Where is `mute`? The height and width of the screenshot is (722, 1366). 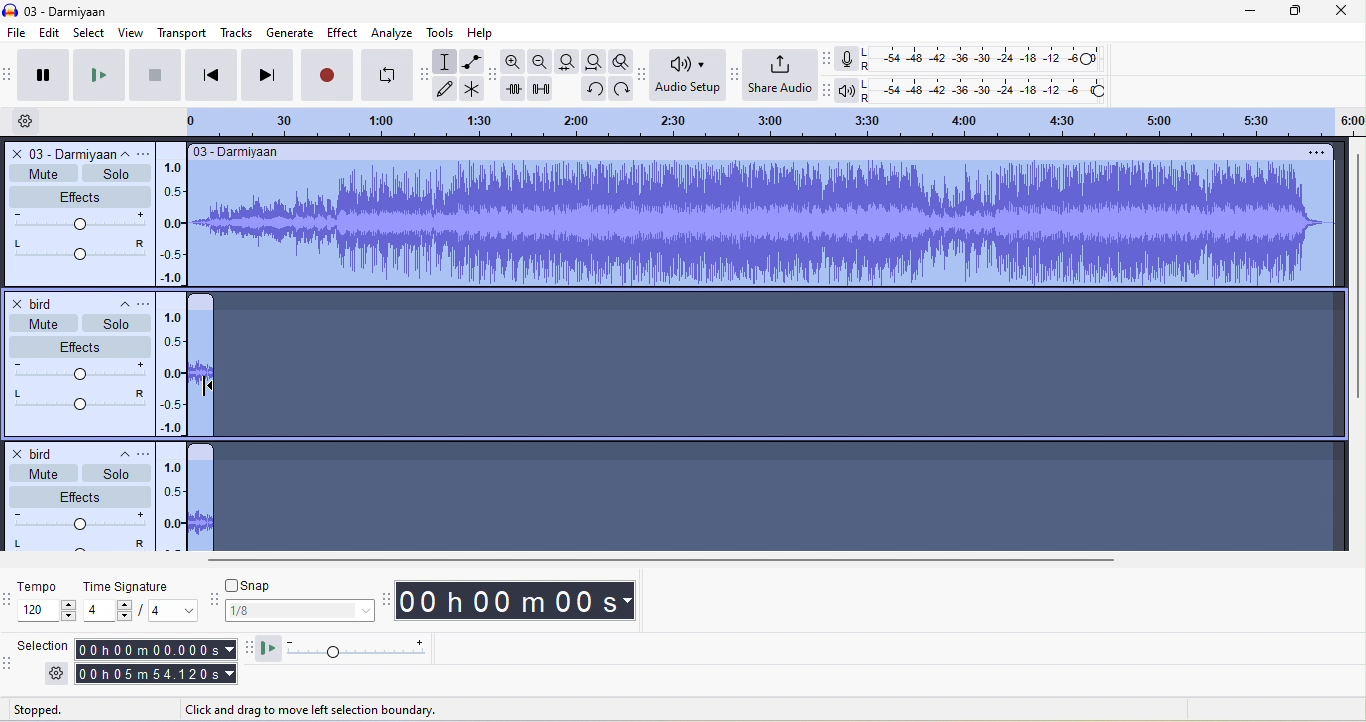 mute is located at coordinates (40, 322).